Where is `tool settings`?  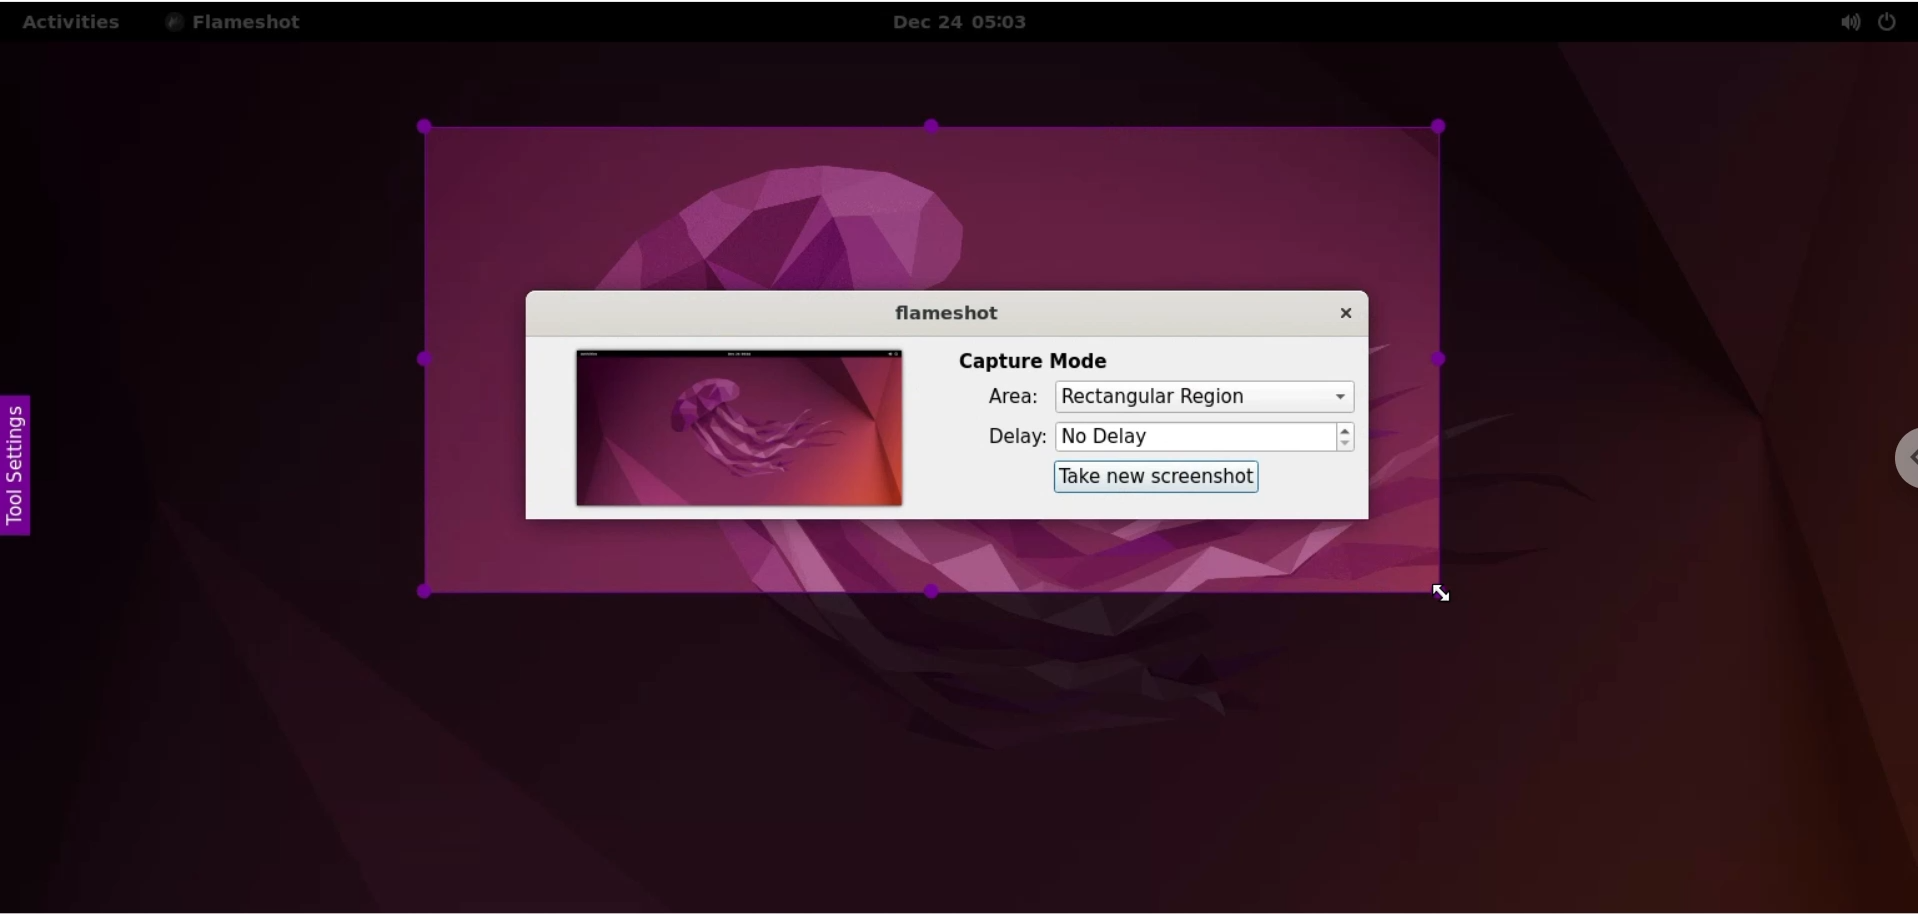
tool settings is located at coordinates (16, 471).